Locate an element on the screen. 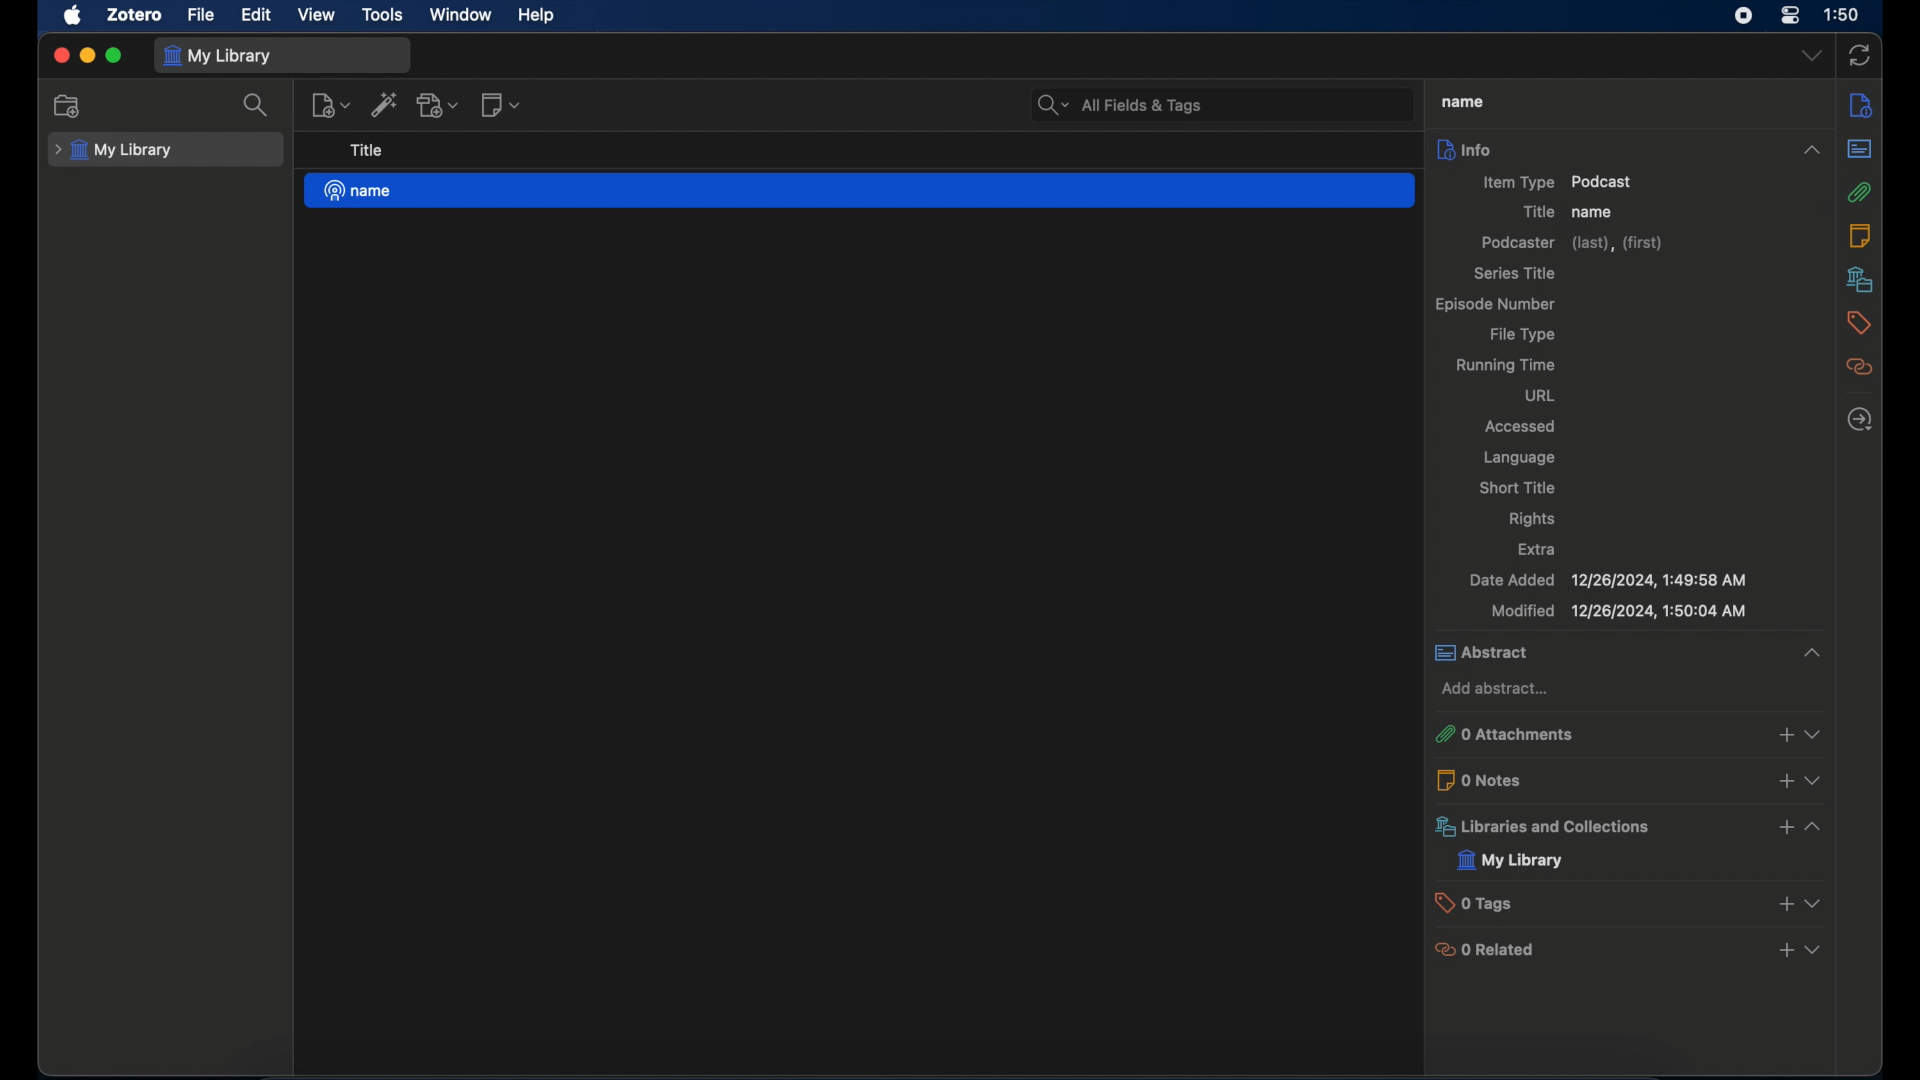 This screenshot has height=1080, width=1920. item type podcast is located at coordinates (1559, 182).